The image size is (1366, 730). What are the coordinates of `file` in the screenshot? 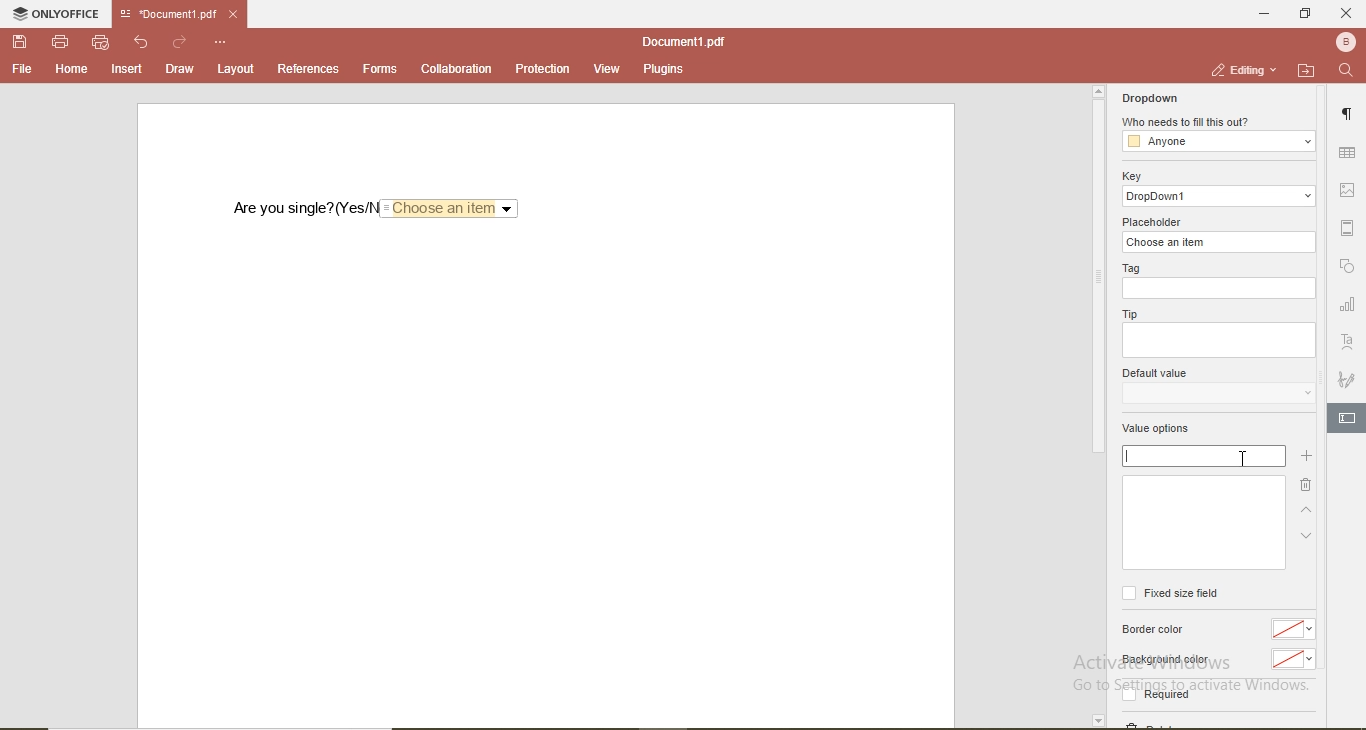 It's located at (23, 70).